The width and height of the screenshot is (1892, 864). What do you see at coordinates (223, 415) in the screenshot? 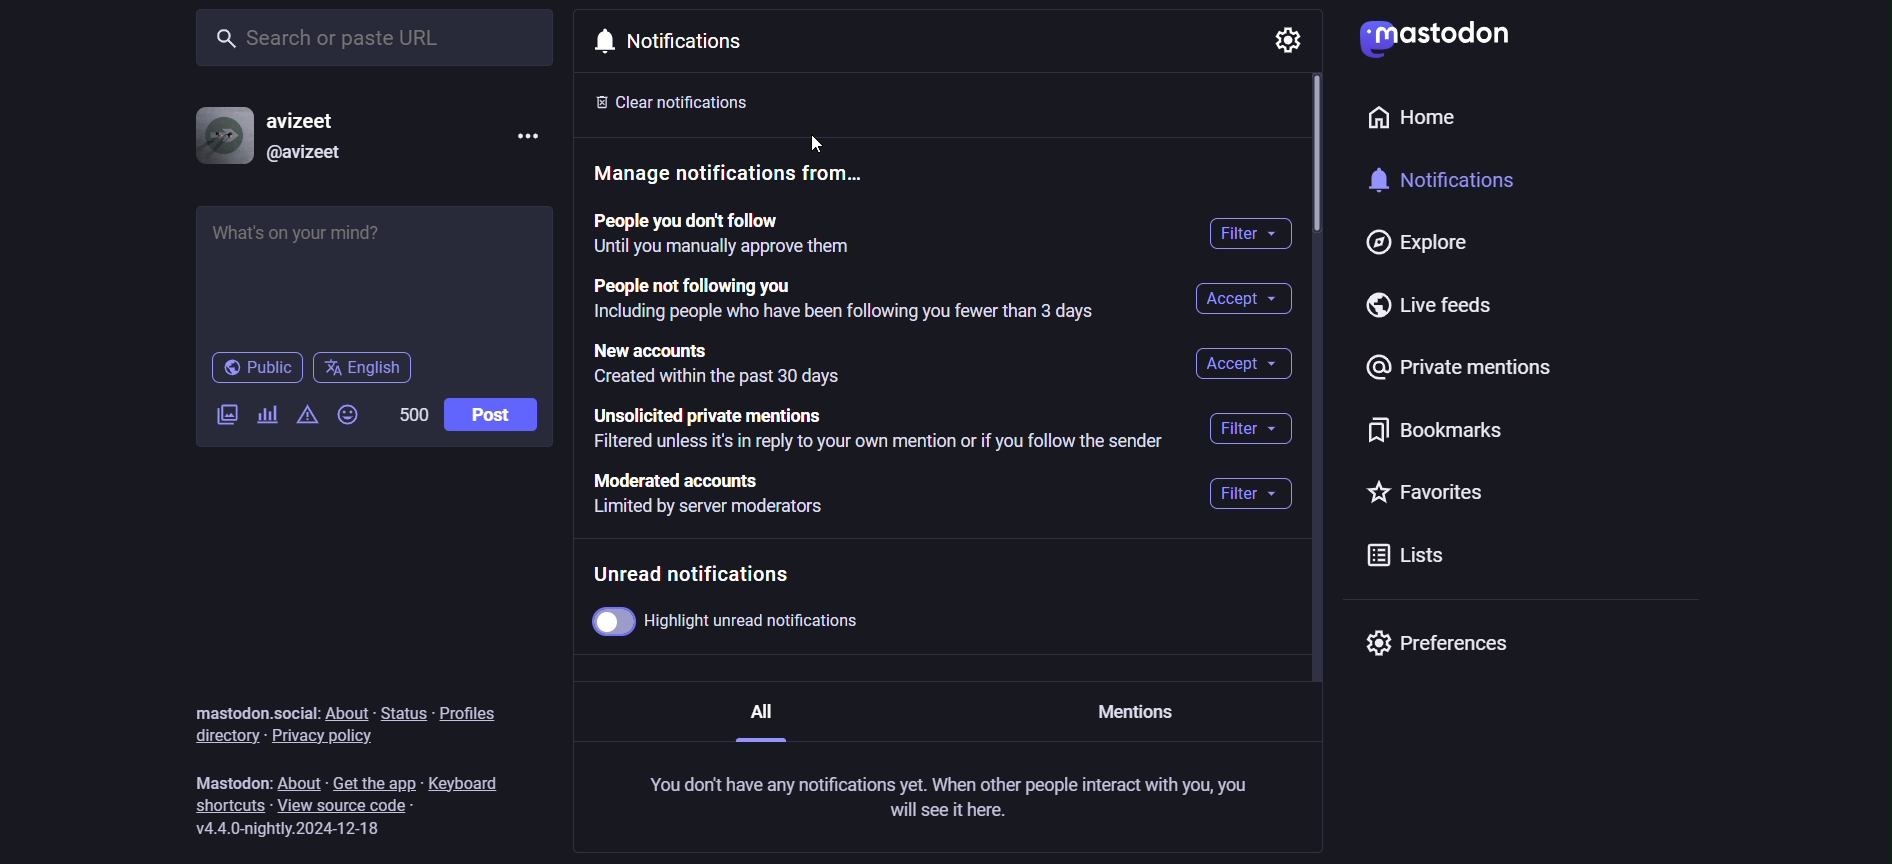
I see `add images` at bounding box center [223, 415].